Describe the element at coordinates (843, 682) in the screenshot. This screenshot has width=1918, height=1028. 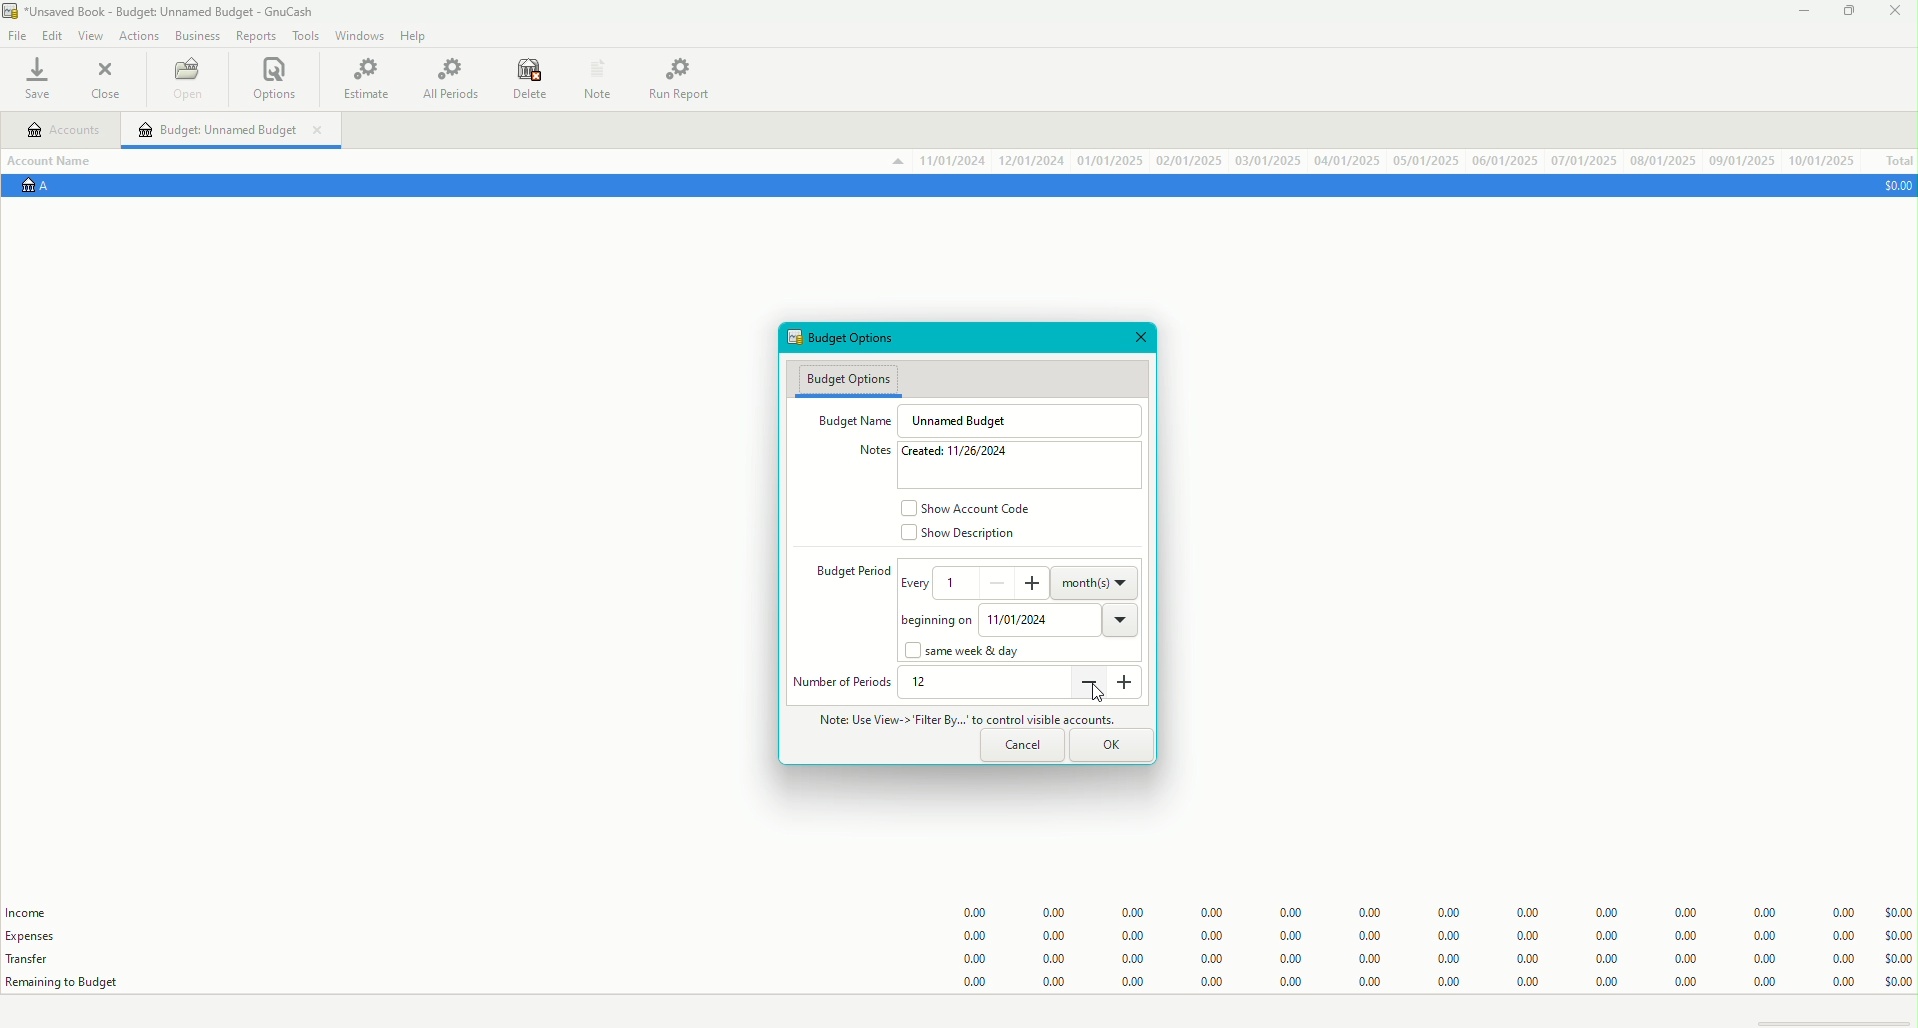
I see `Number of Periods` at that location.